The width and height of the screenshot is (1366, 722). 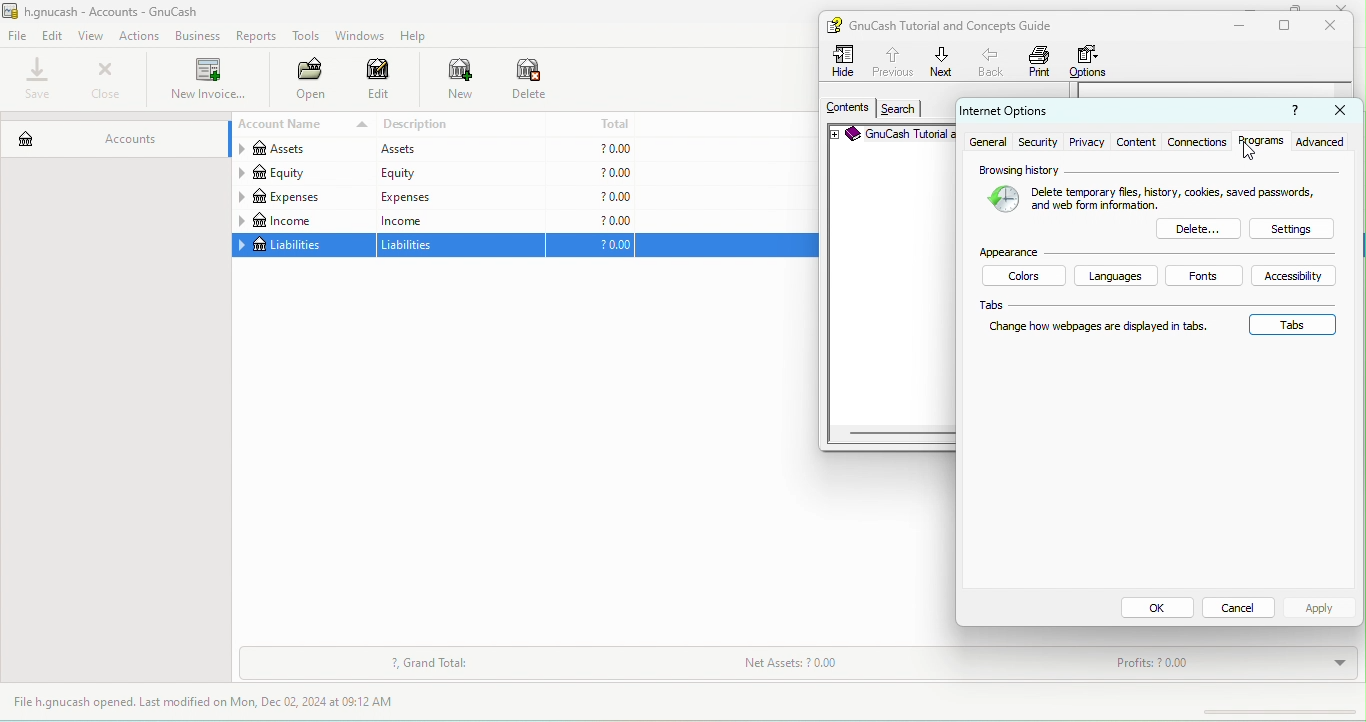 I want to click on delete, so click(x=1196, y=229).